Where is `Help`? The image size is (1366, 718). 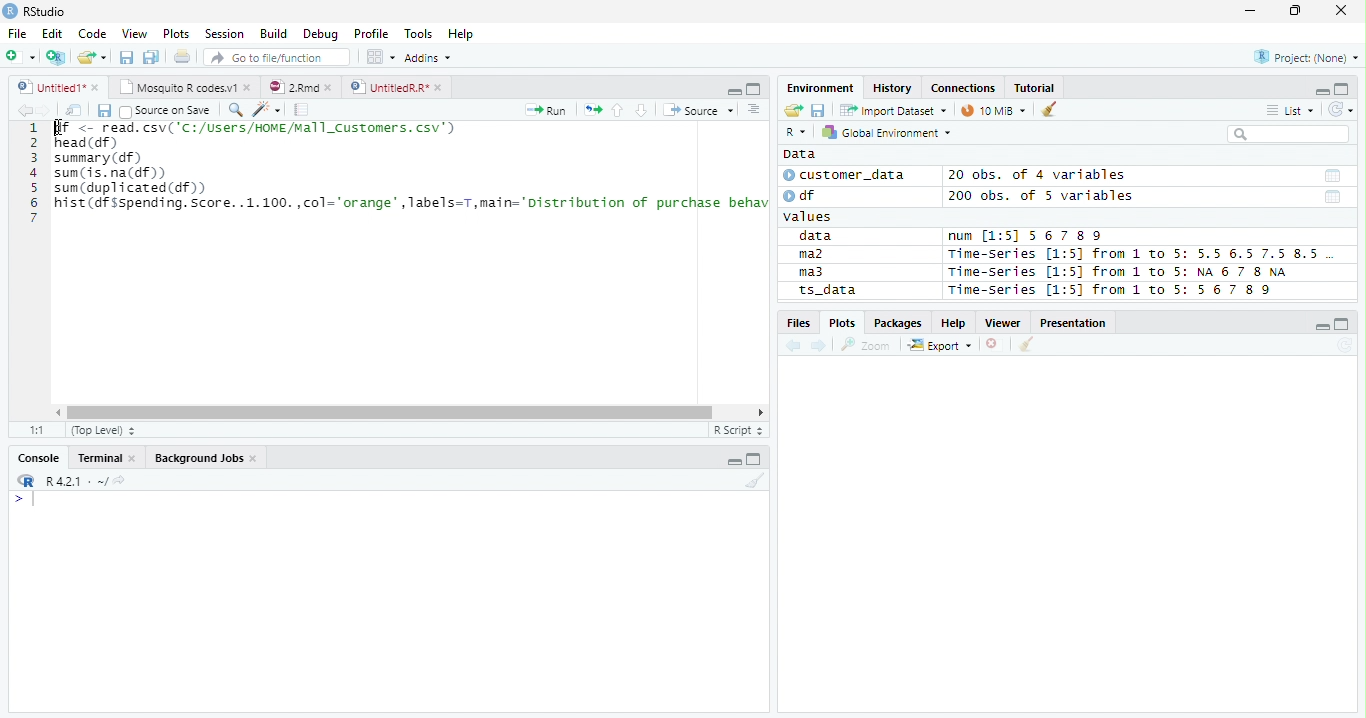 Help is located at coordinates (463, 34).